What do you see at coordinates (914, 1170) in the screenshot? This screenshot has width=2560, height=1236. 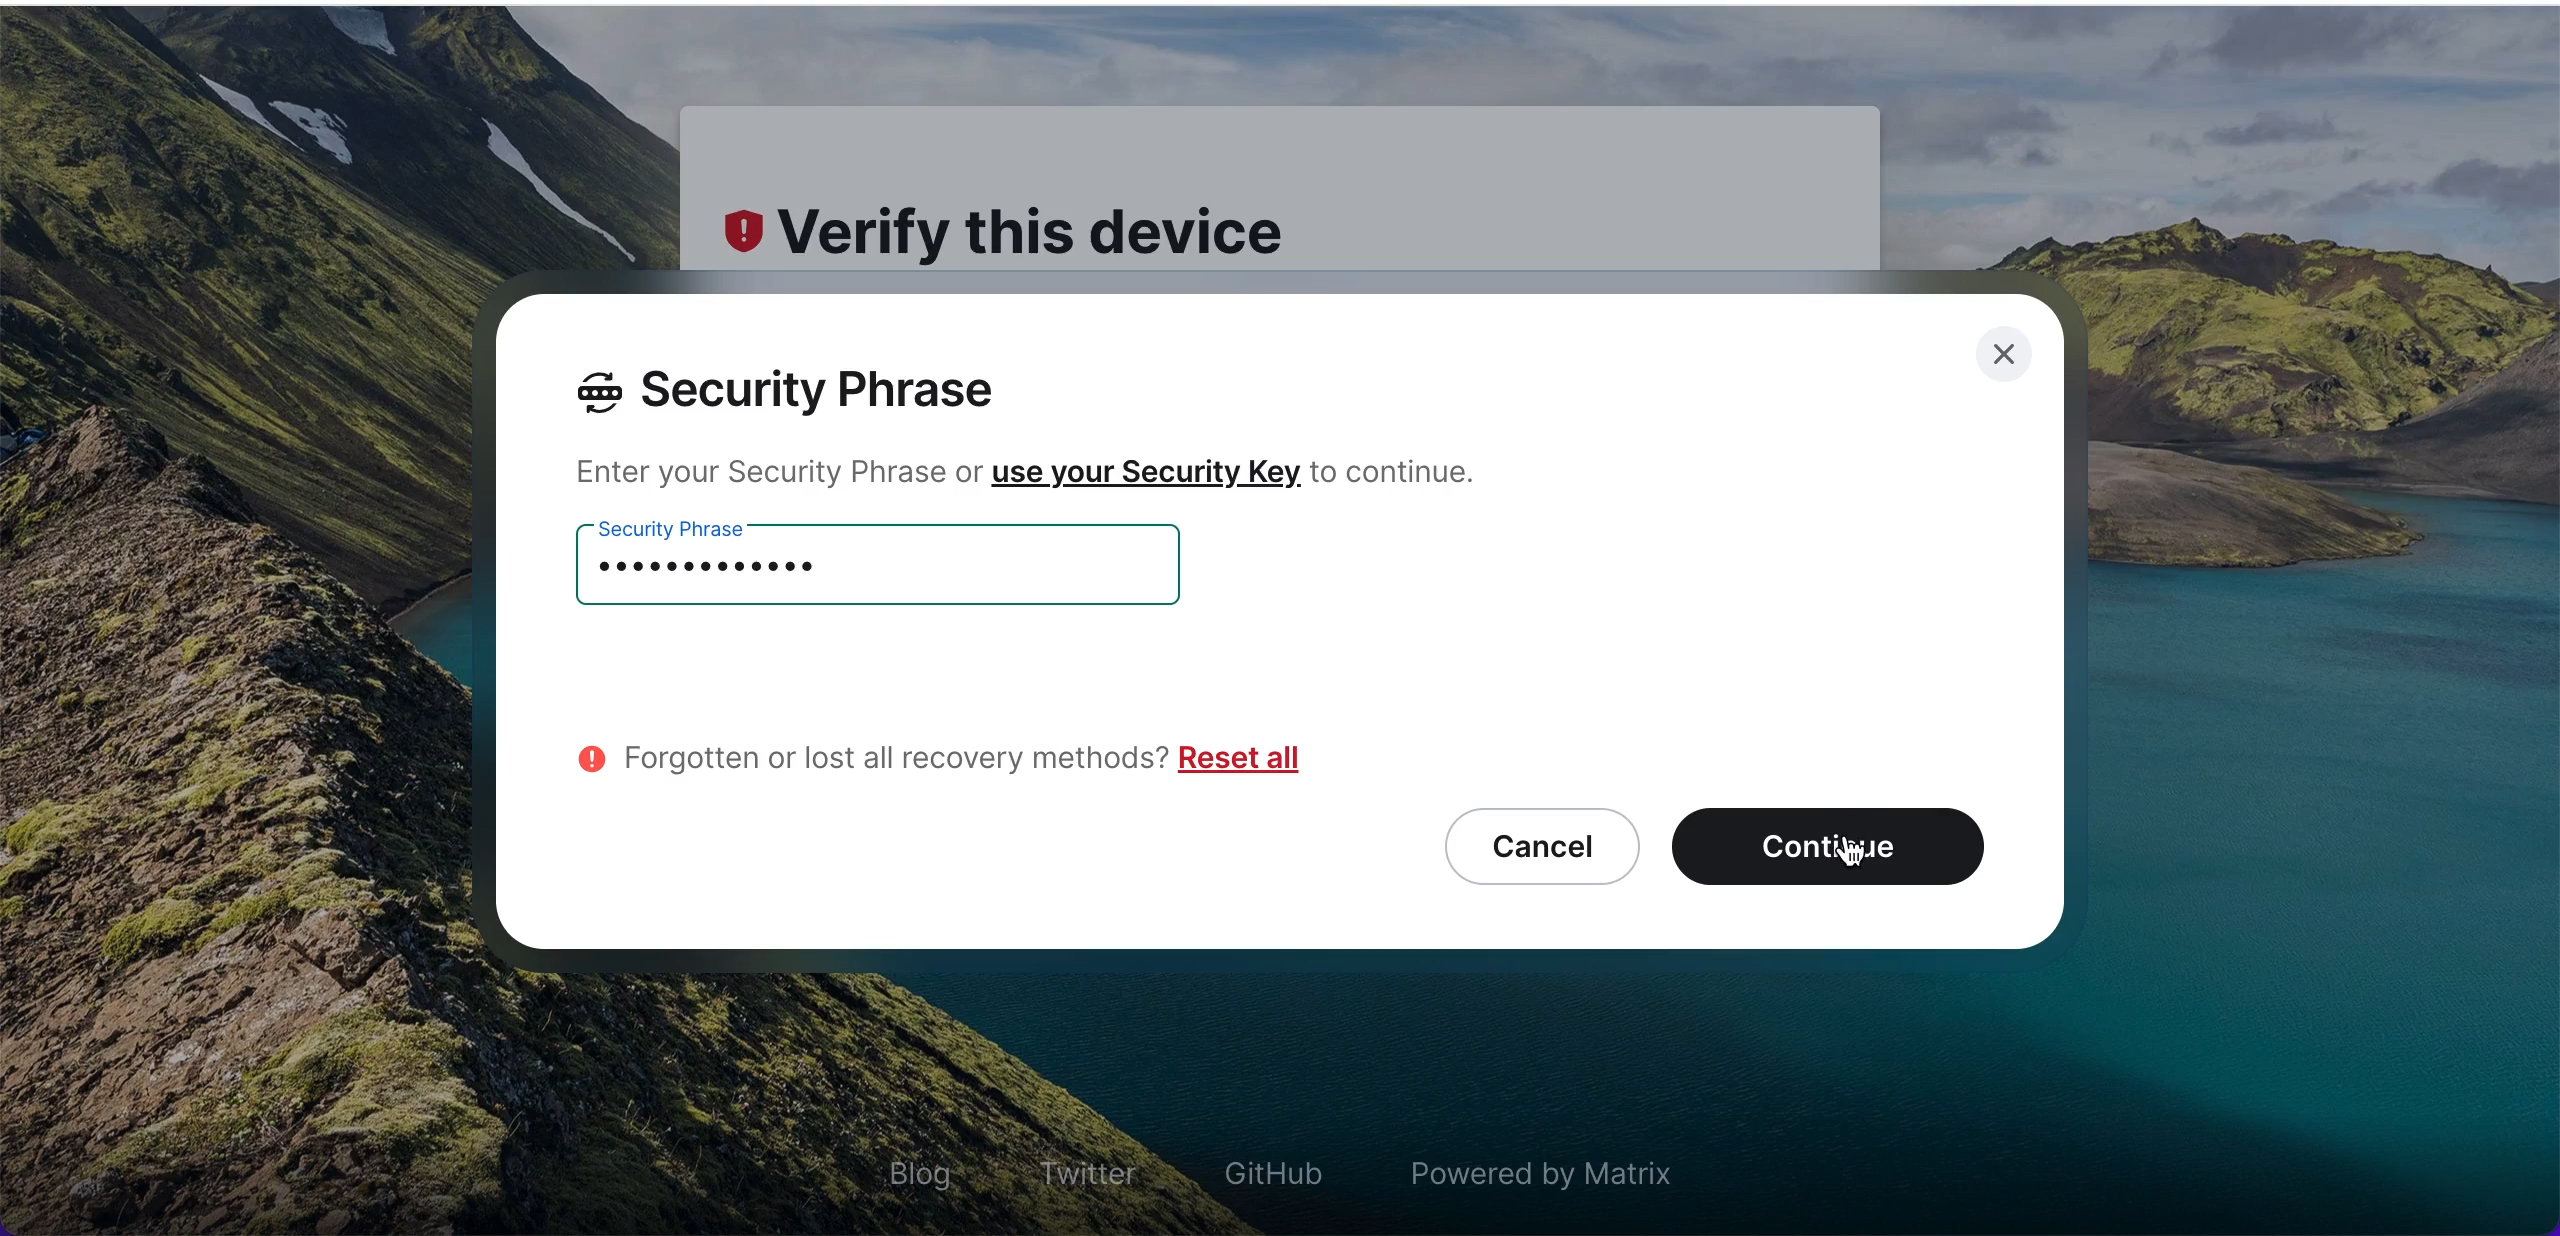 I see `blog` at bounding box center [914, 1170].